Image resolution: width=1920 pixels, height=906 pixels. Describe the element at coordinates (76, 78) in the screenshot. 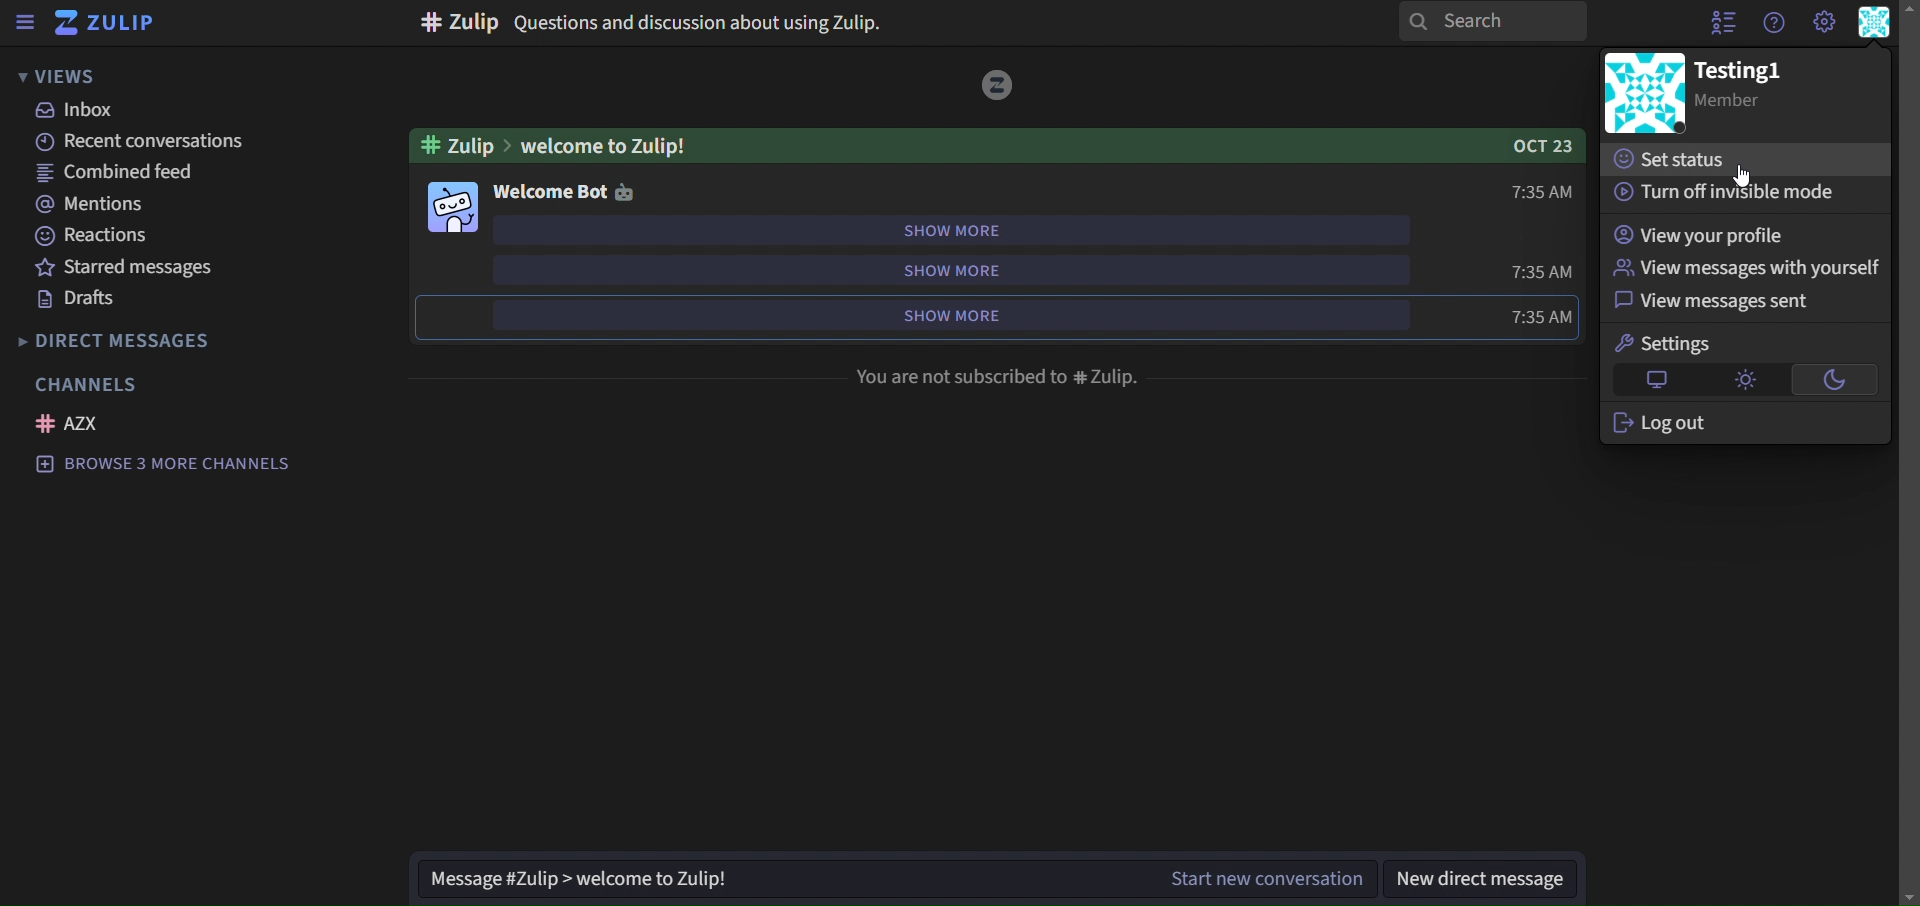

I see `views` at that location.